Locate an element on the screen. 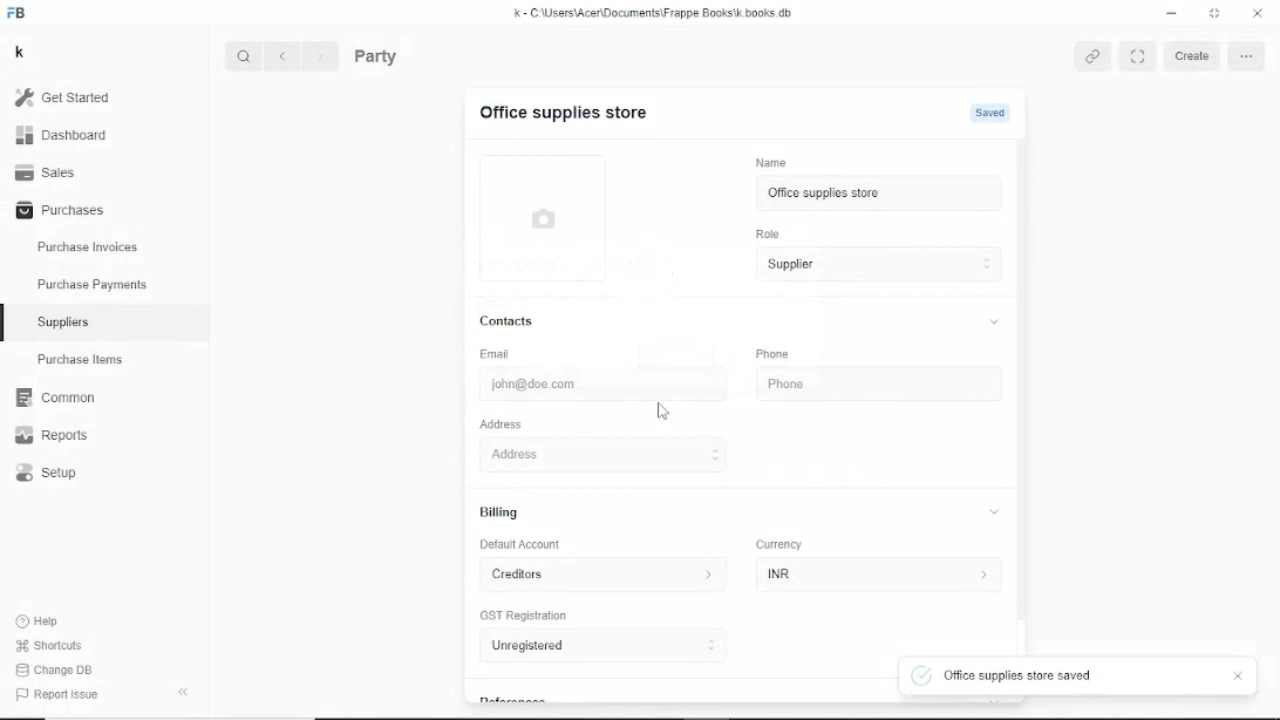 The width and height of the screenshot is (1280, 720). Party is located at coordinates (376, 56).